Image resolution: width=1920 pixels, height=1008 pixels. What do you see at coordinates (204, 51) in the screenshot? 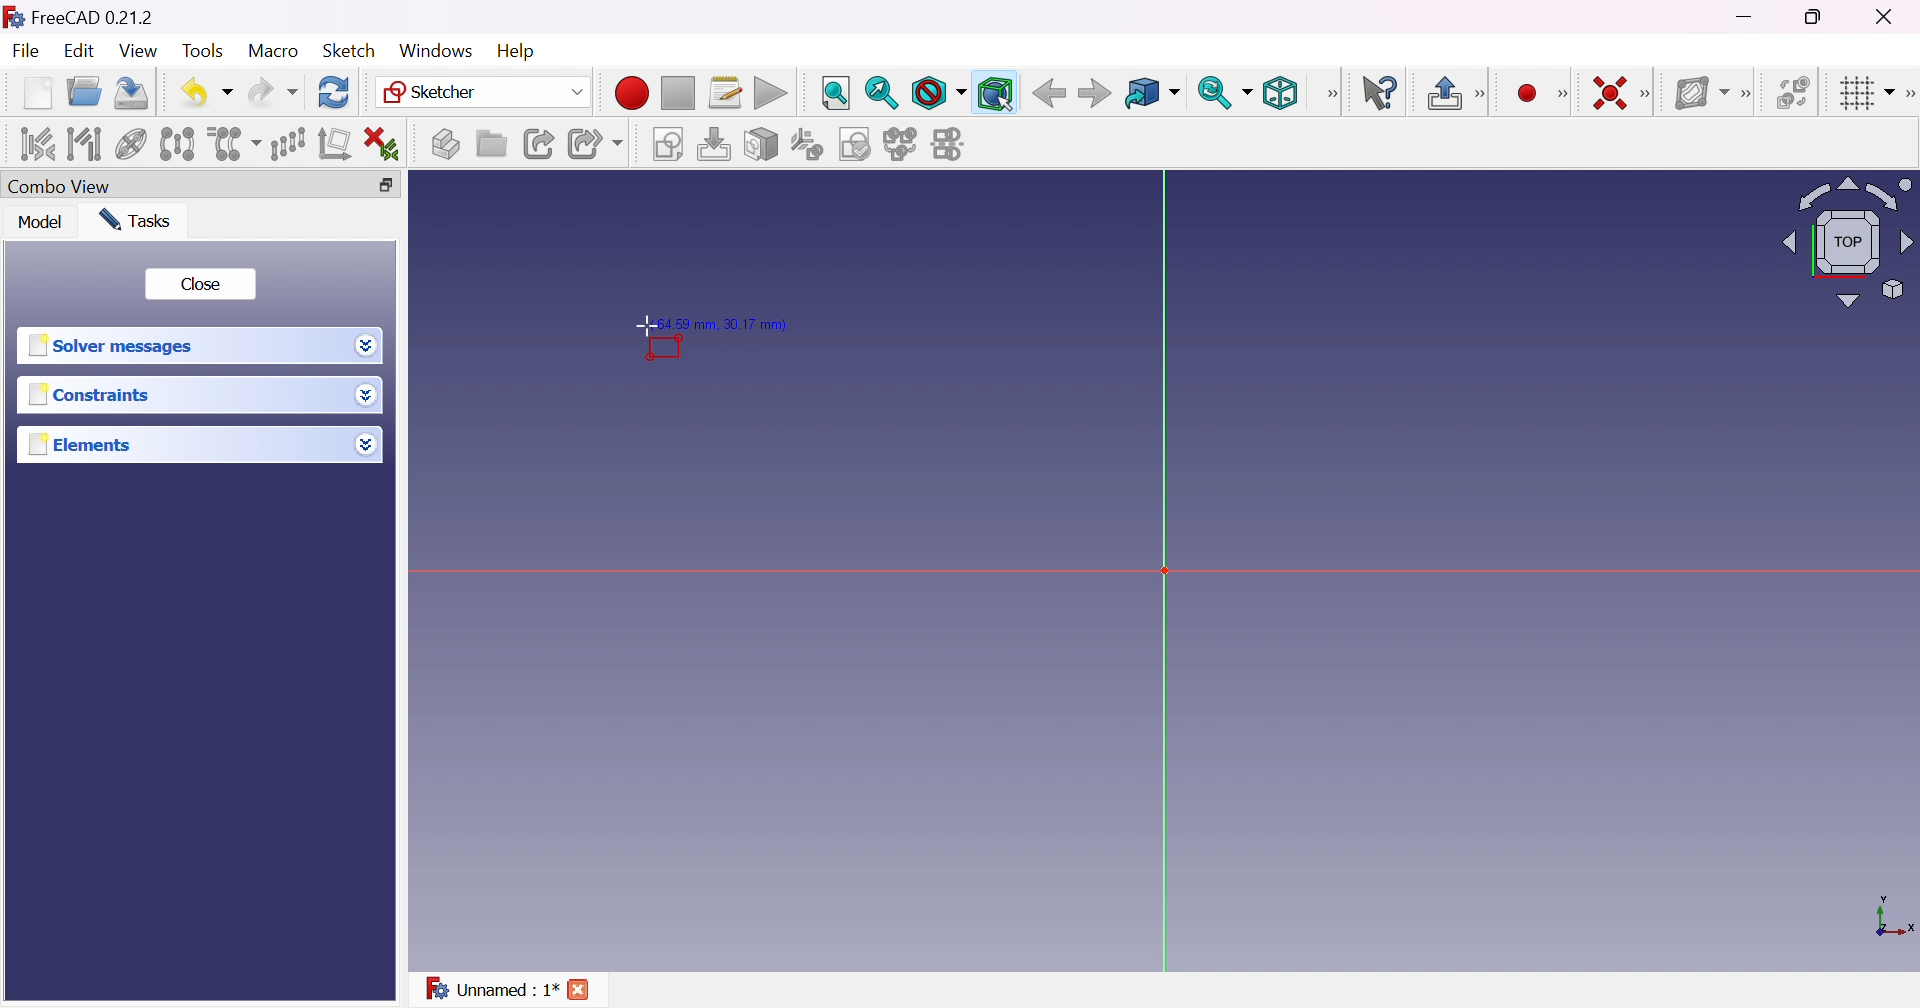
I see `Tools` at bounding box center [204, 51].